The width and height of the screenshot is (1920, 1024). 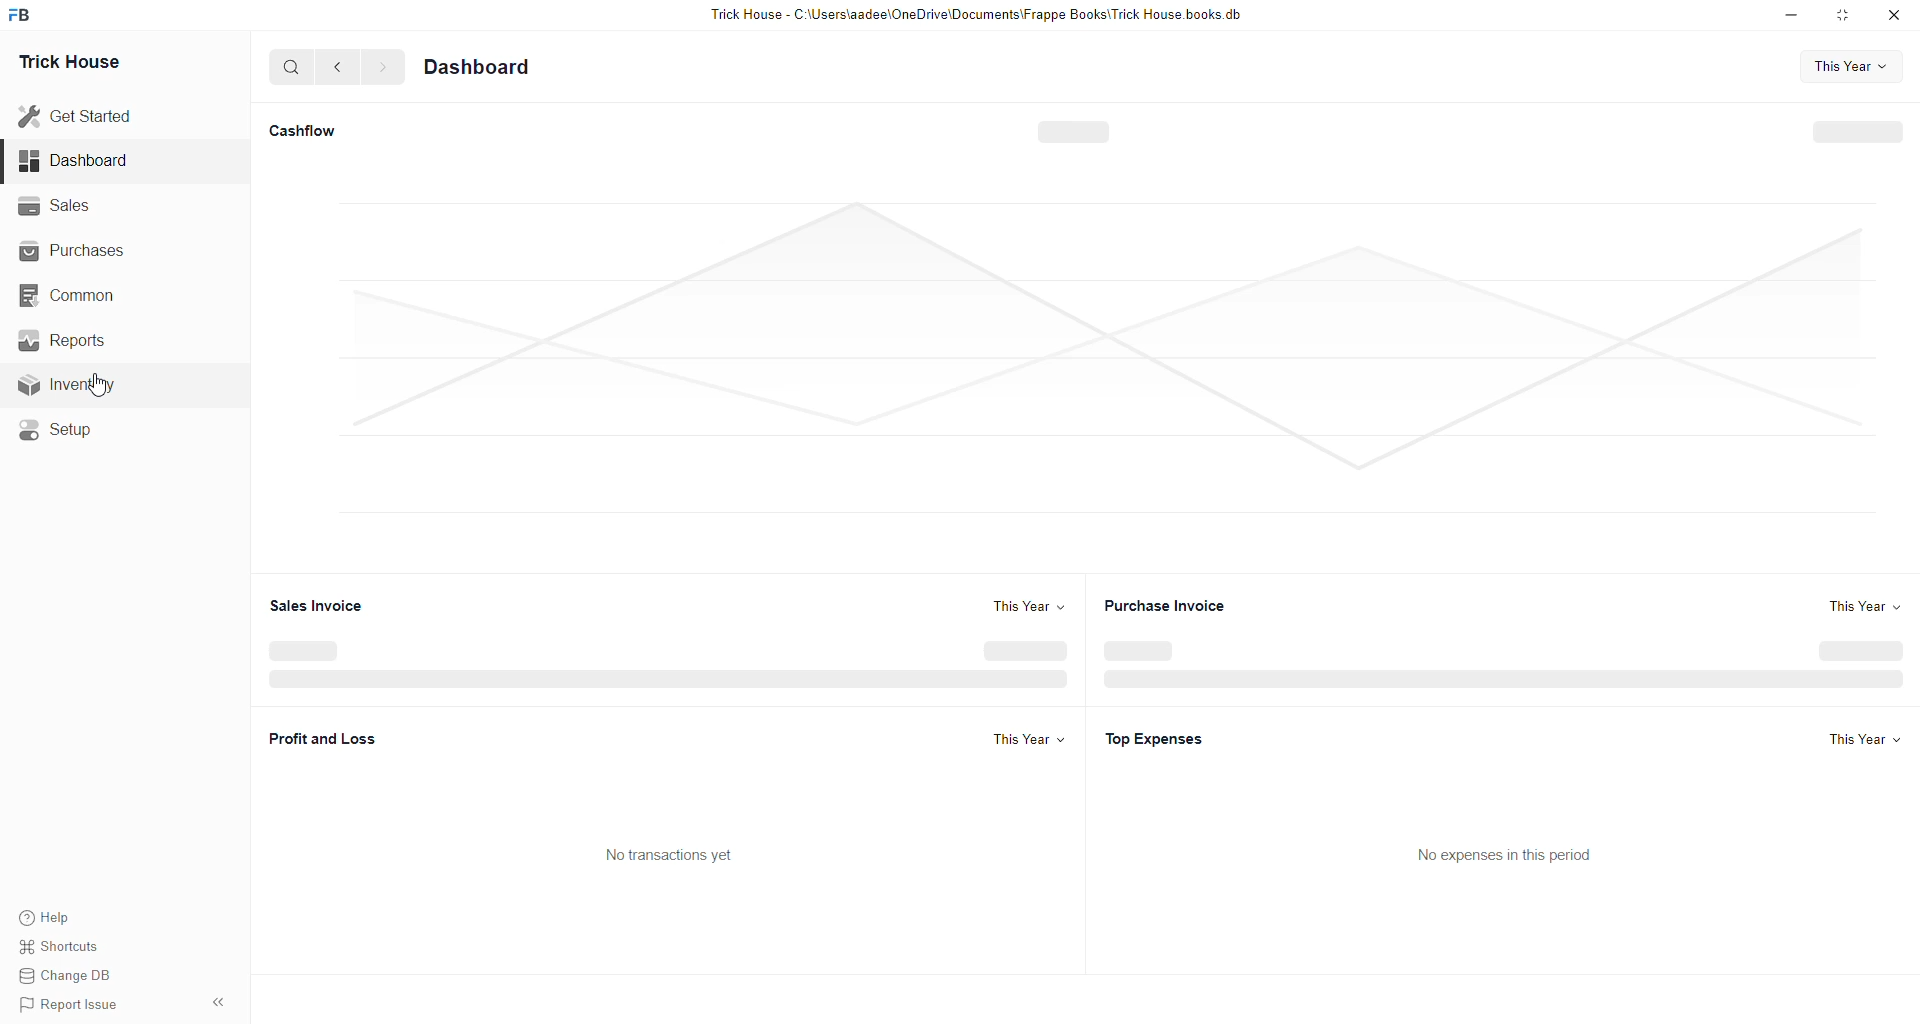 What do you see at coordinates (1032, 607) in the screenshot?
I see `This year` at bounding box center [1032, 607].